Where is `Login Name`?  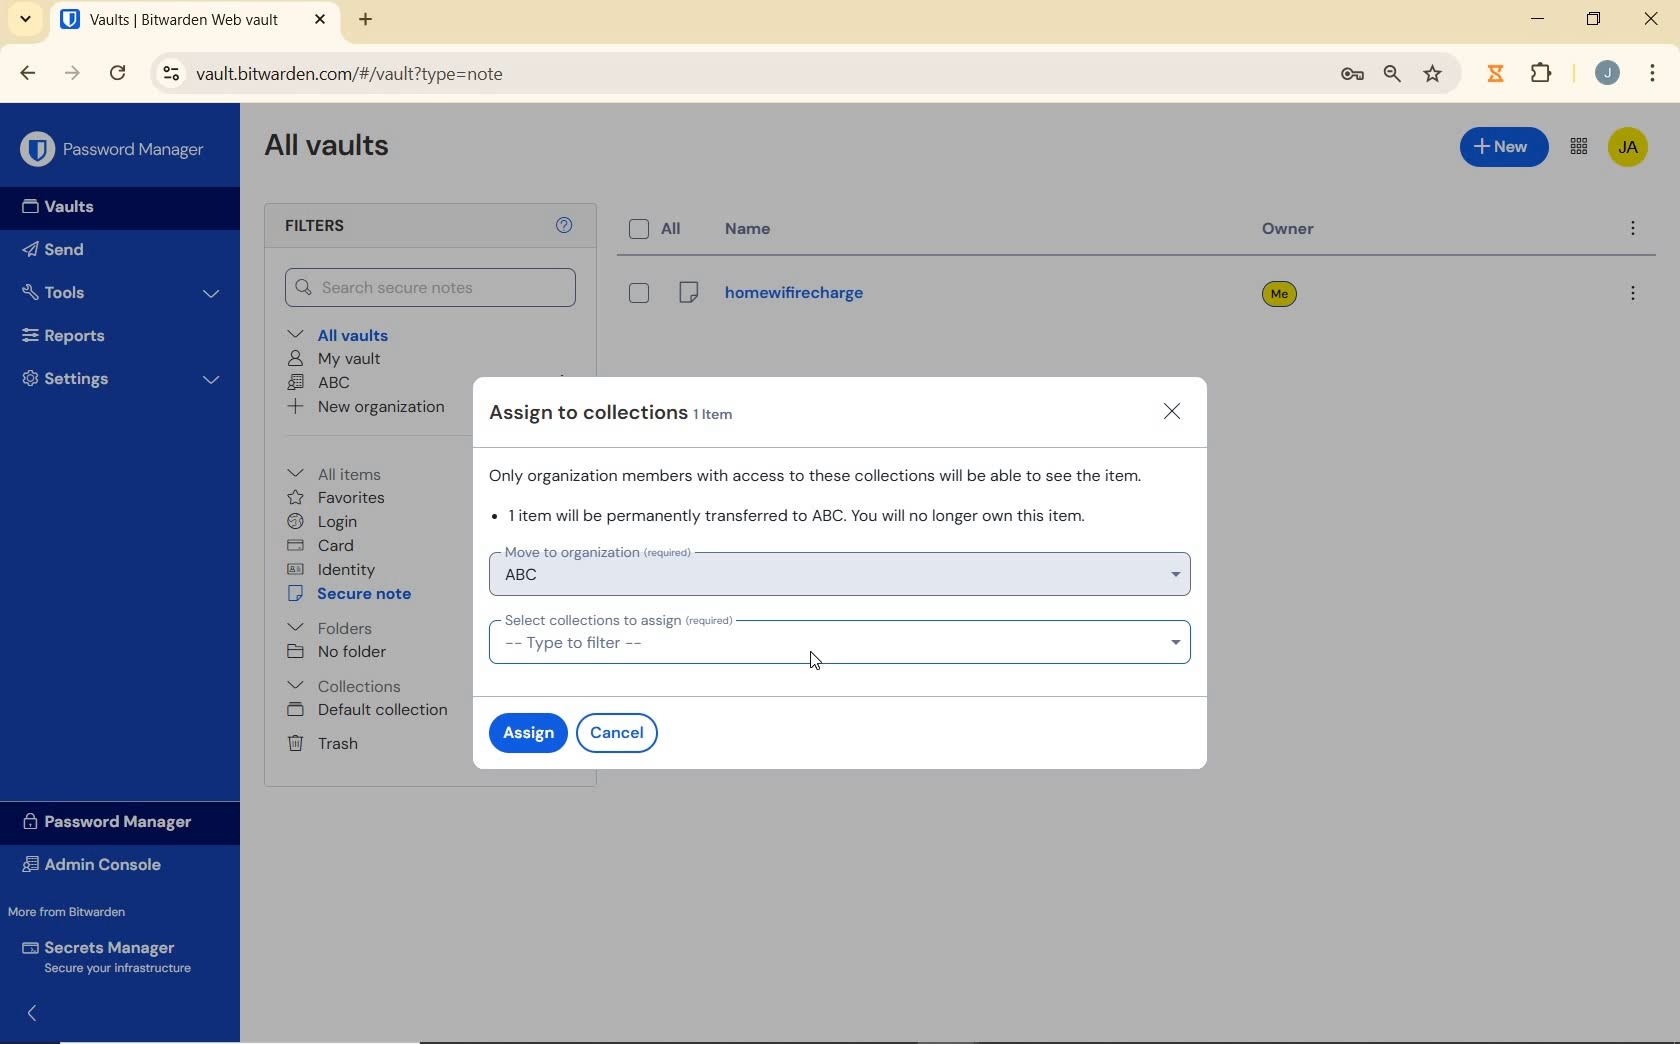
Login Name is located at coordinates (770, 298).